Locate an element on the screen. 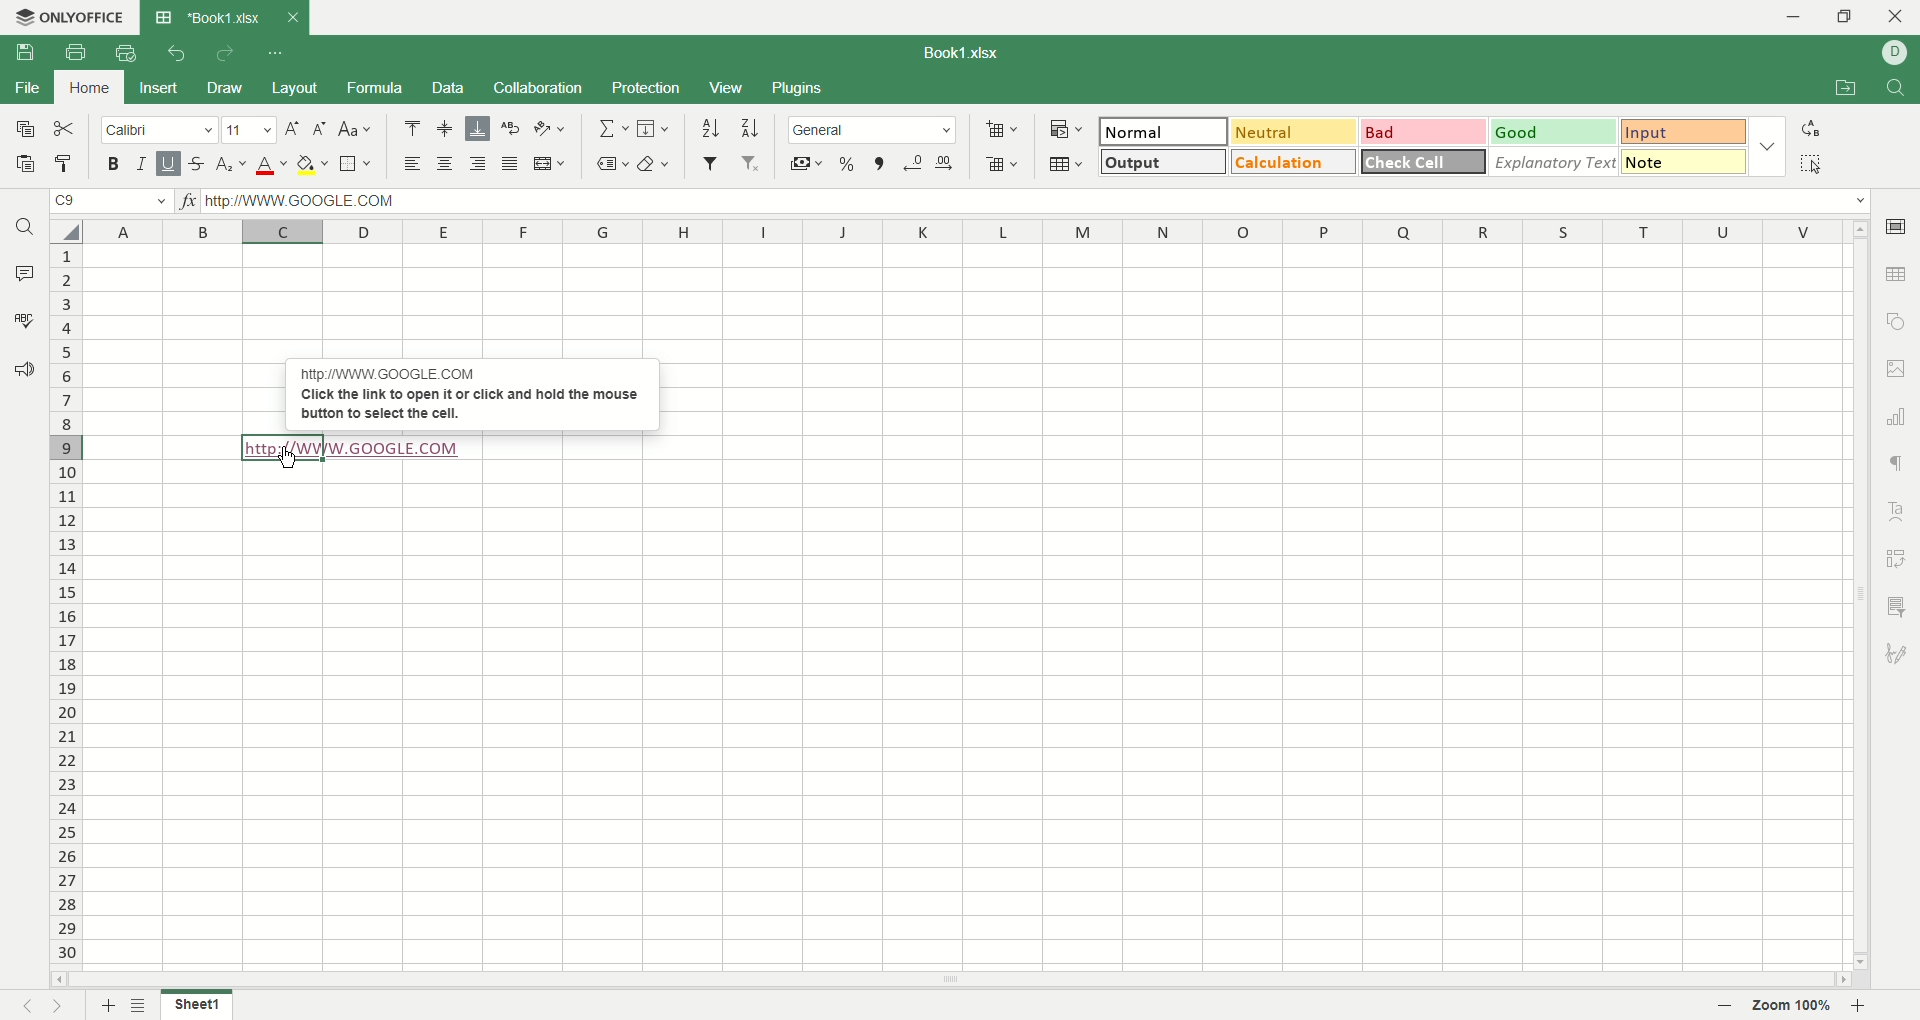 This screenshot has height=1020, width=1920. feedback and support is located at coordinates (22, 368).